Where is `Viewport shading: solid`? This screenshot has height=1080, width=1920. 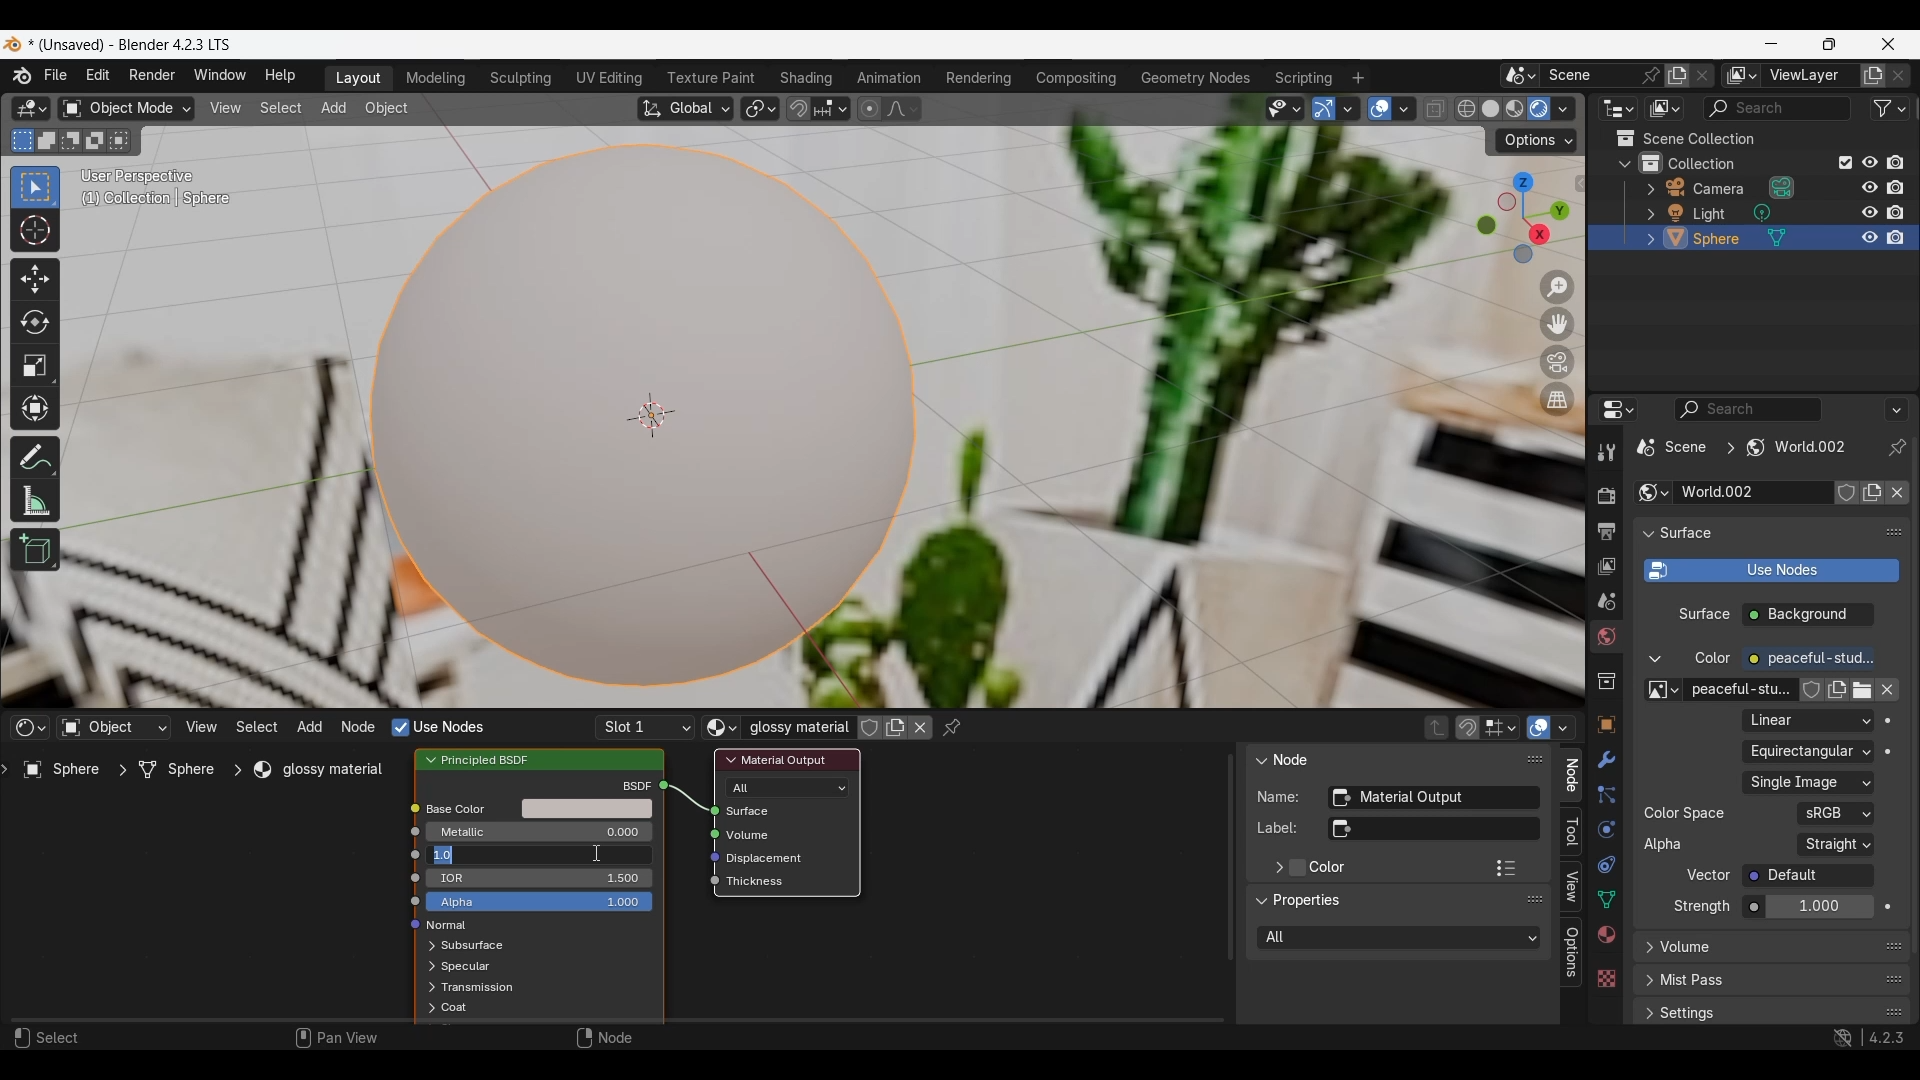 Viewport shading: solid is located at coordinates (1490, 108).